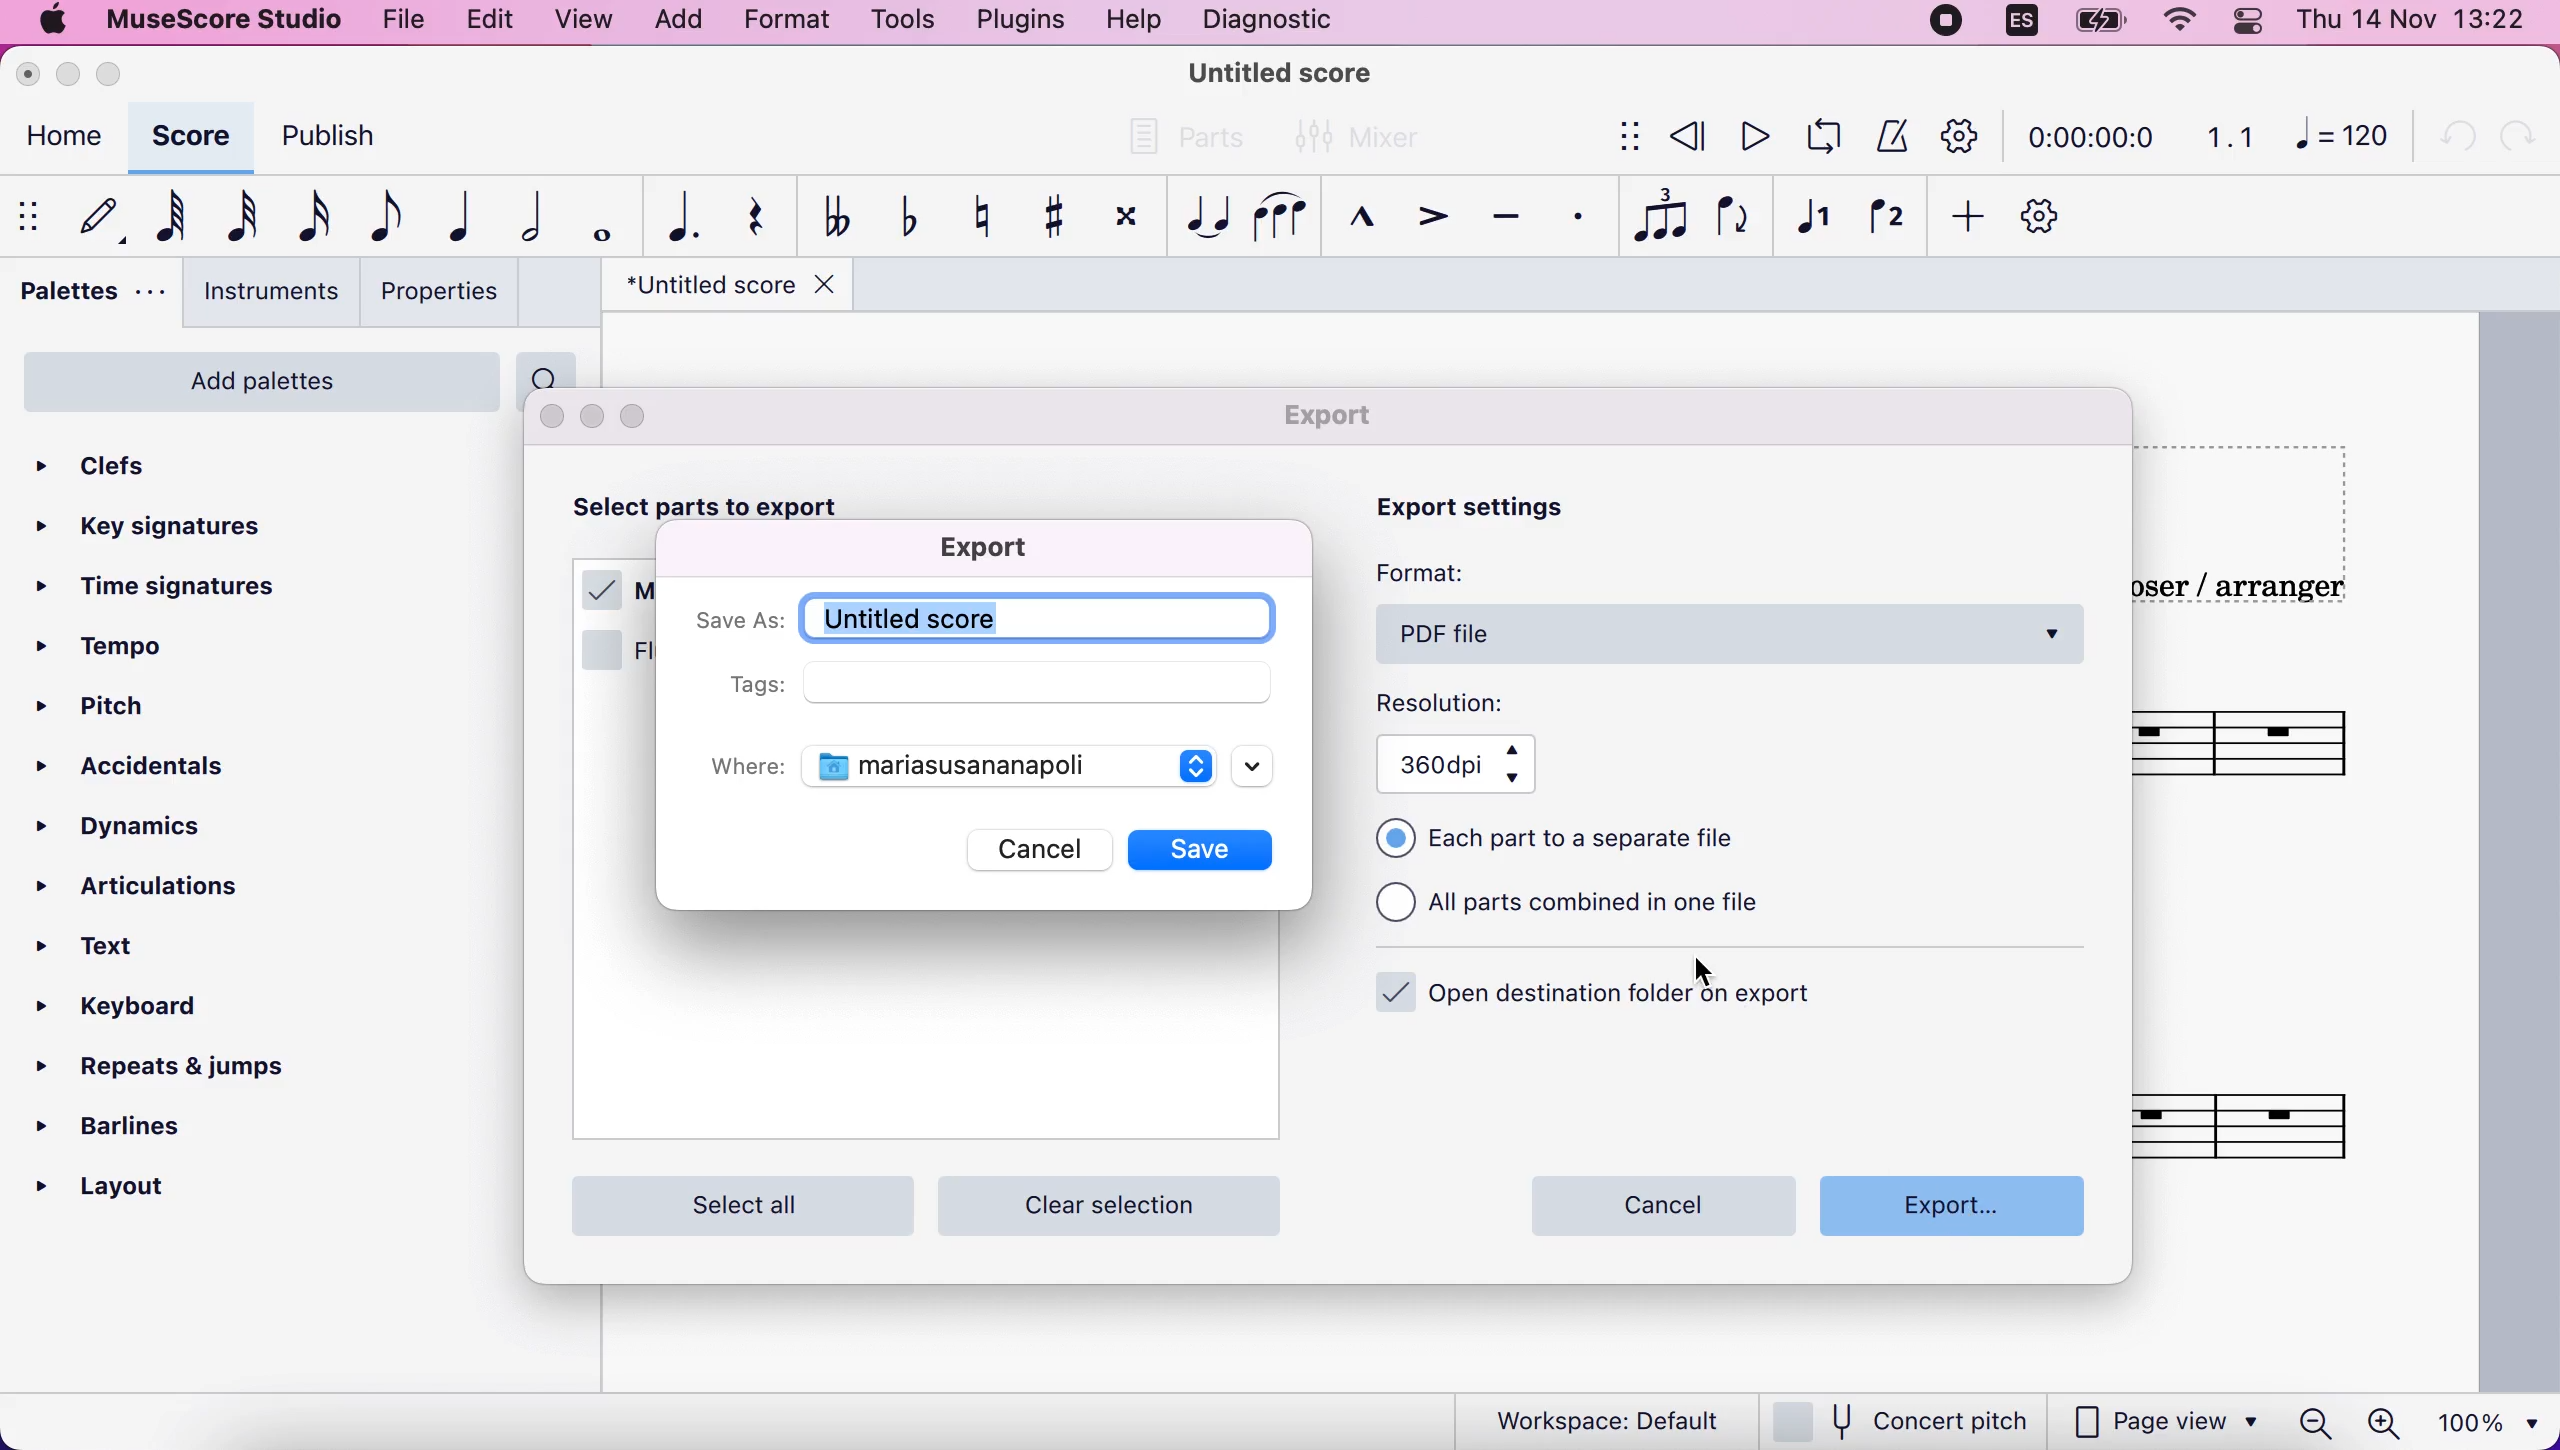 This screenshot has width=2560, height=1450. I want to click on 1.1, so click(2227, 139).